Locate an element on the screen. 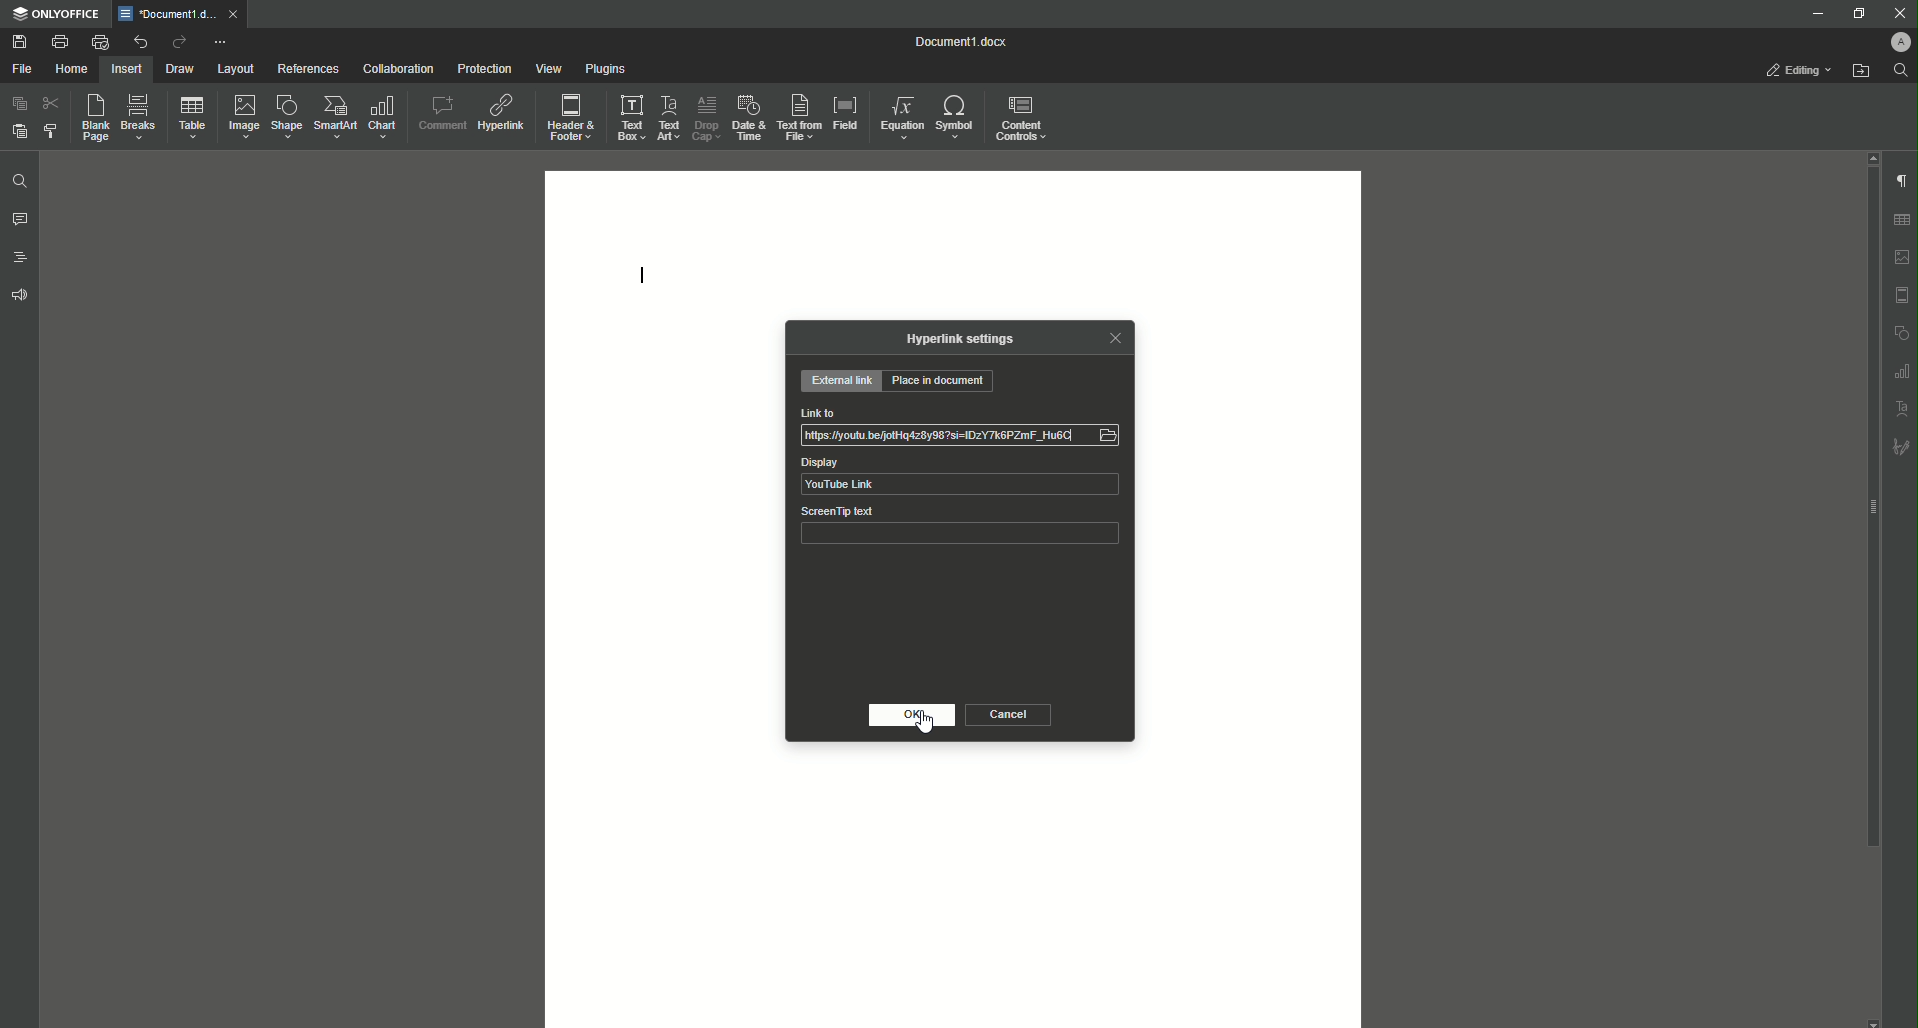 Image resolution: width=1918 pixels, height=1028 pixels. Date and Time is located at coordinates (749, 118).